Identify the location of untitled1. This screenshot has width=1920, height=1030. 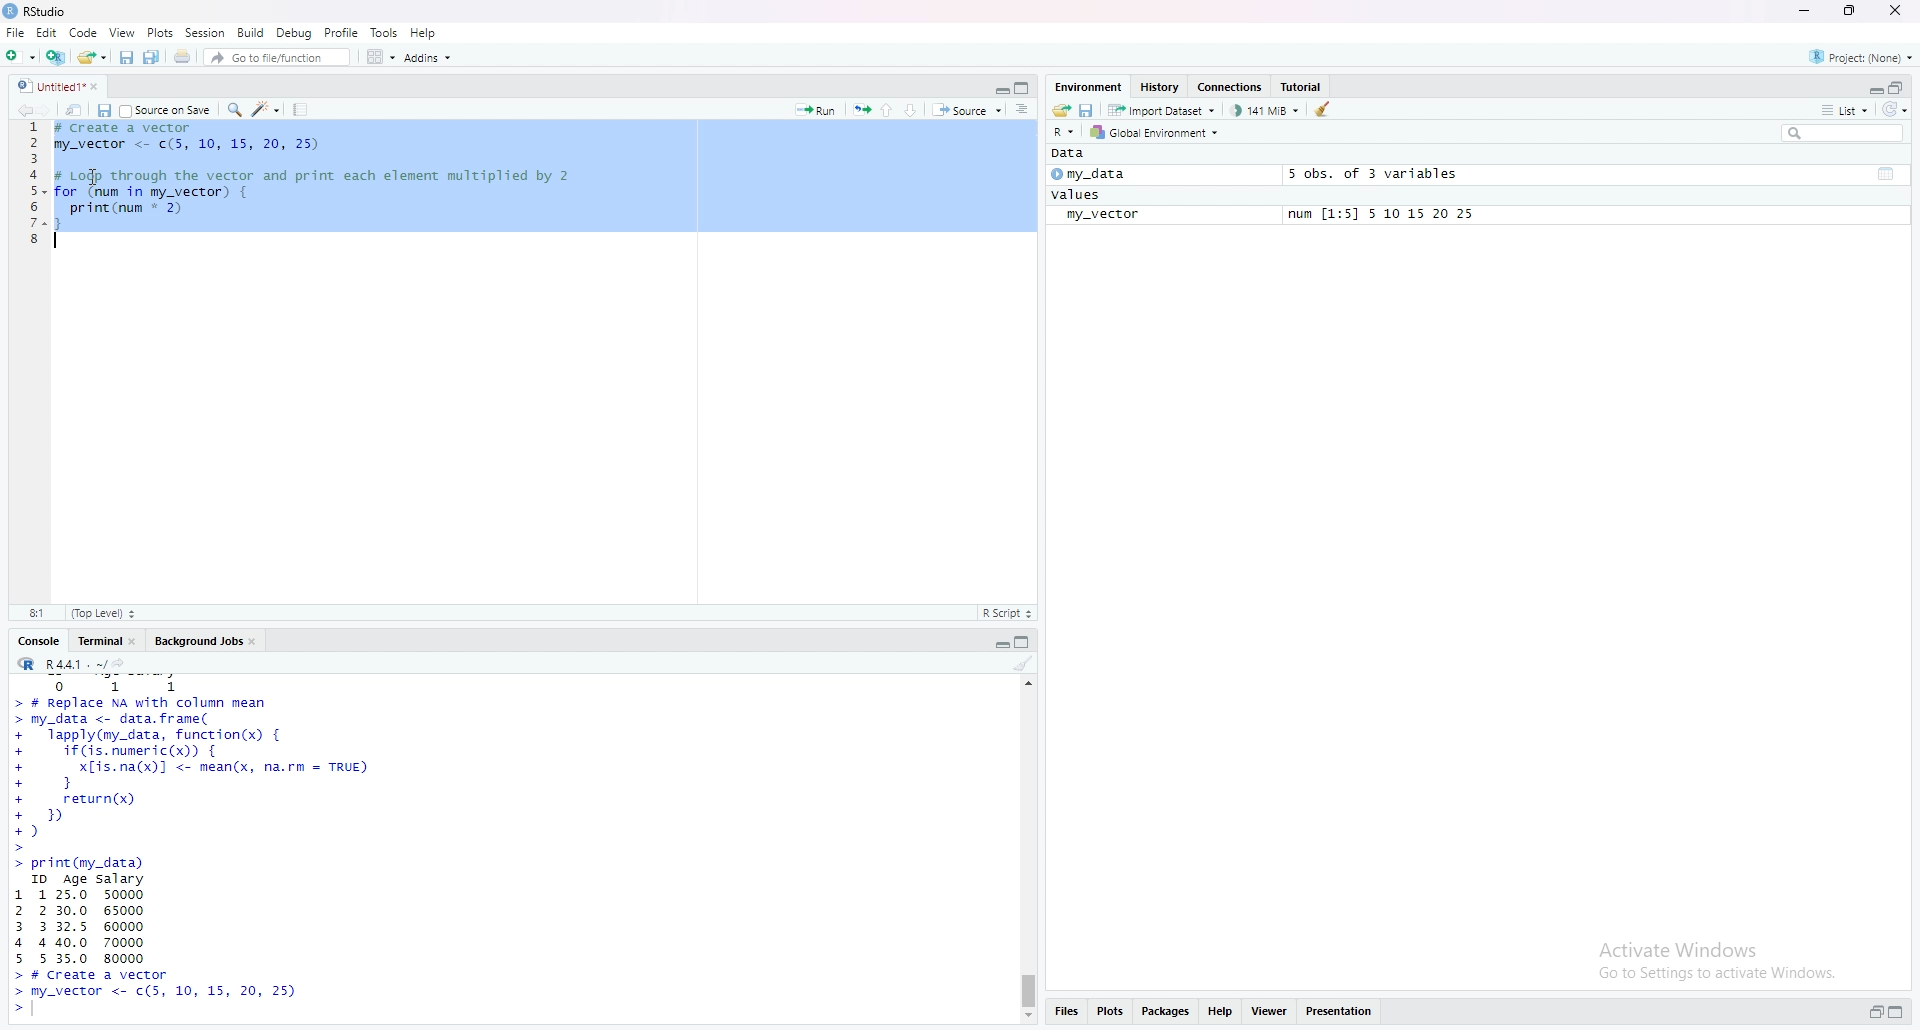
(61, 86).